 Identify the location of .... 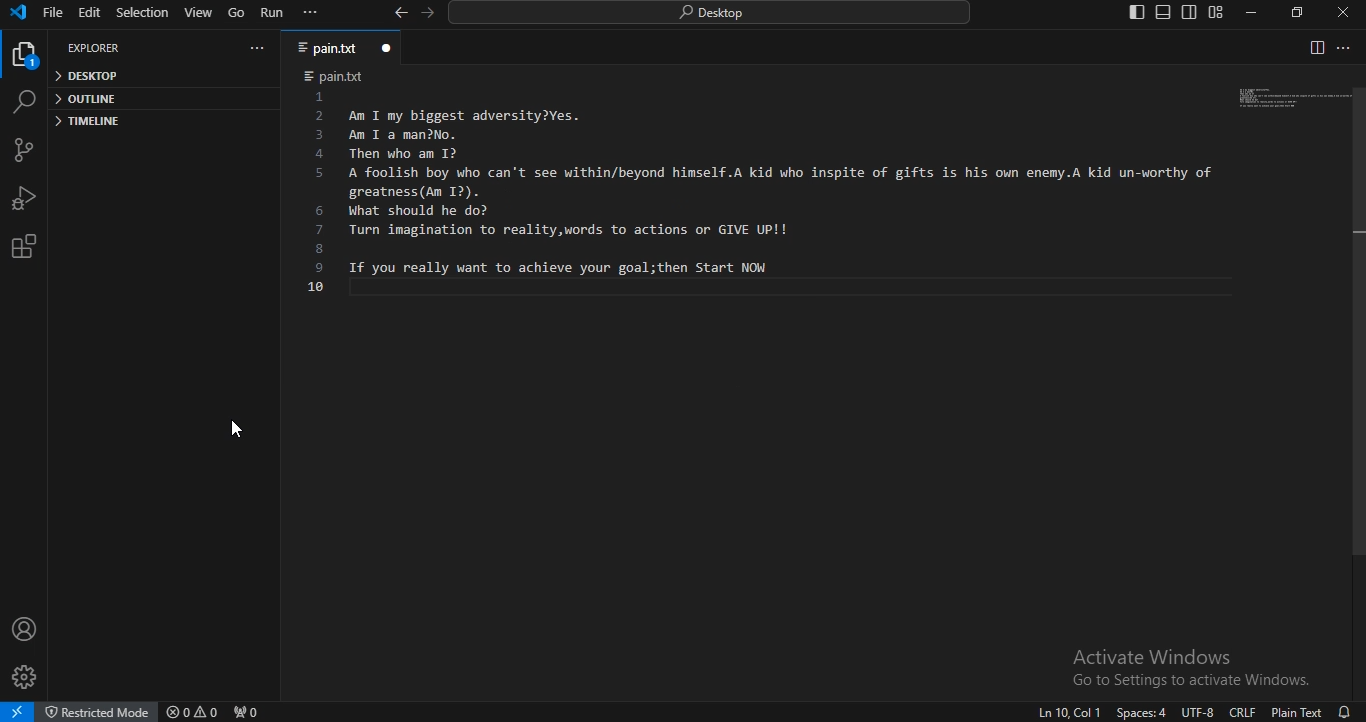
(259, 48).